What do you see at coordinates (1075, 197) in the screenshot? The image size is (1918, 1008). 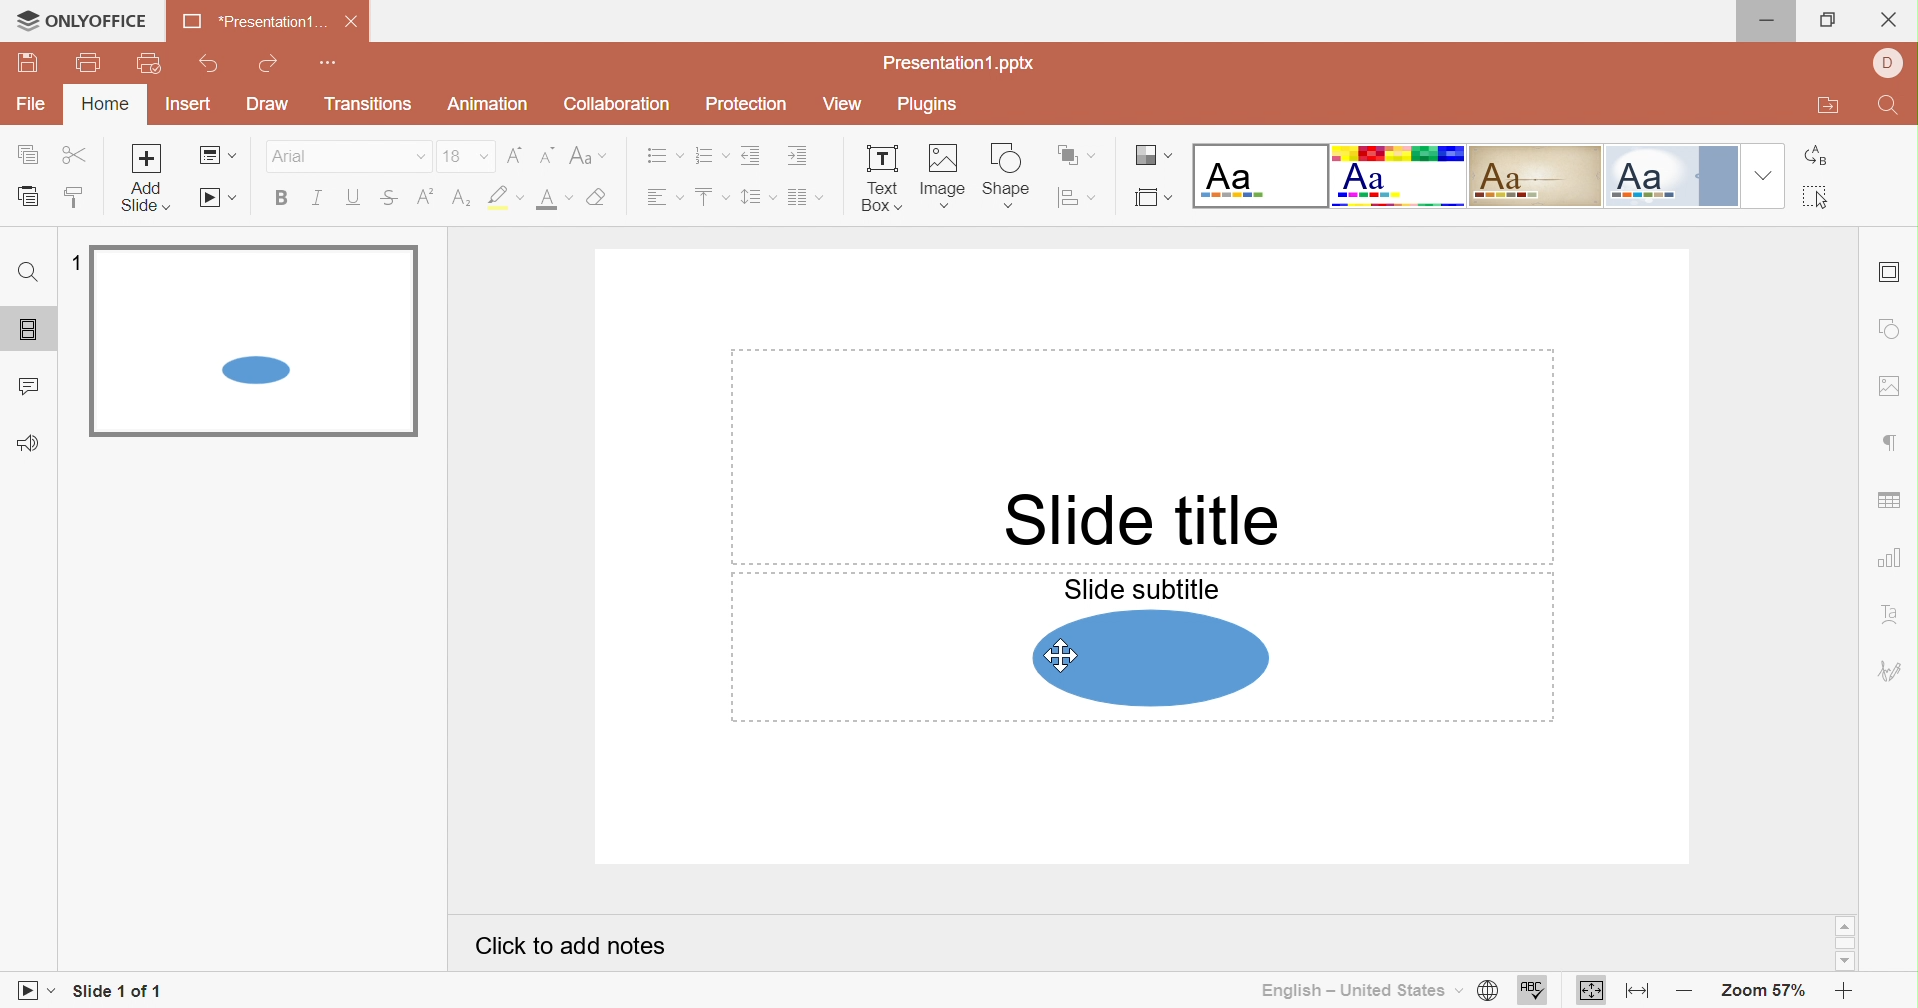 I see `Align shape` at bounding box center [1075, 197].